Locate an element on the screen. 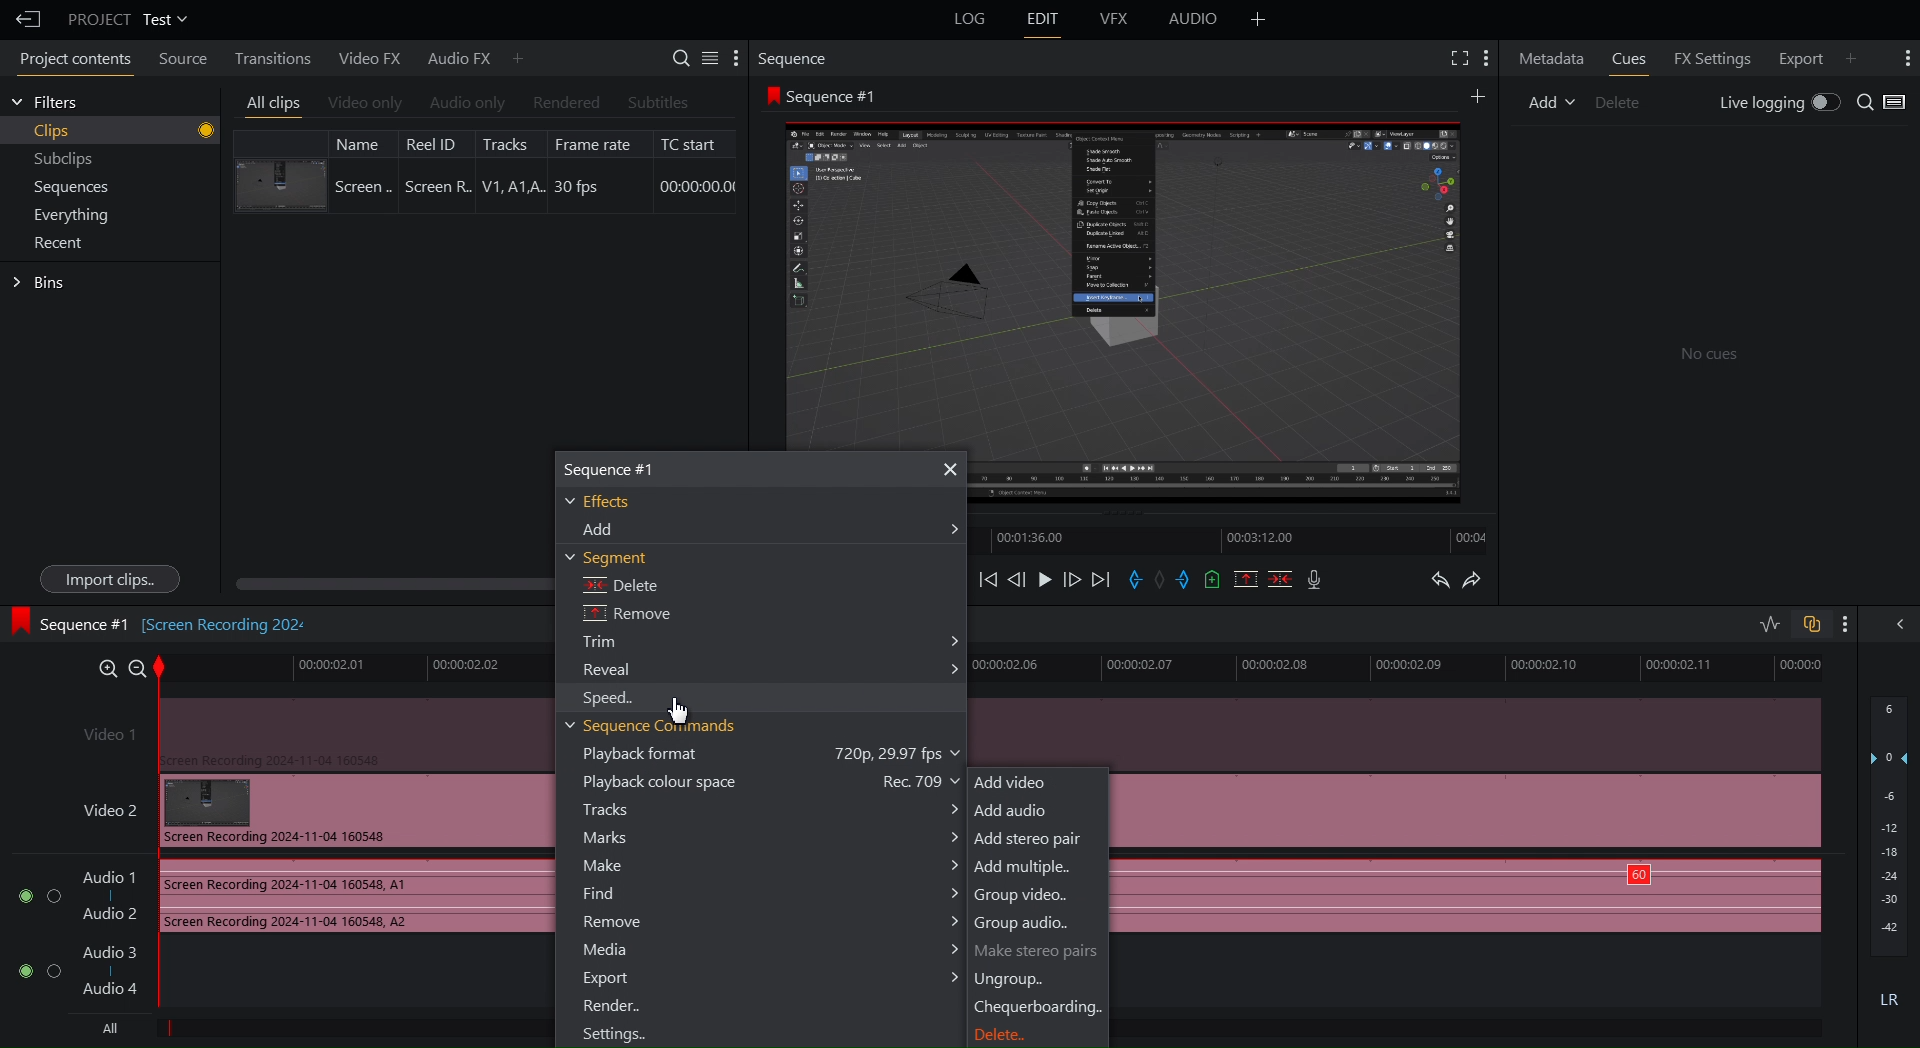 Image resolution: width=1920 pixels, height=1048 pixels. Export is located at coordinates (770, 979).